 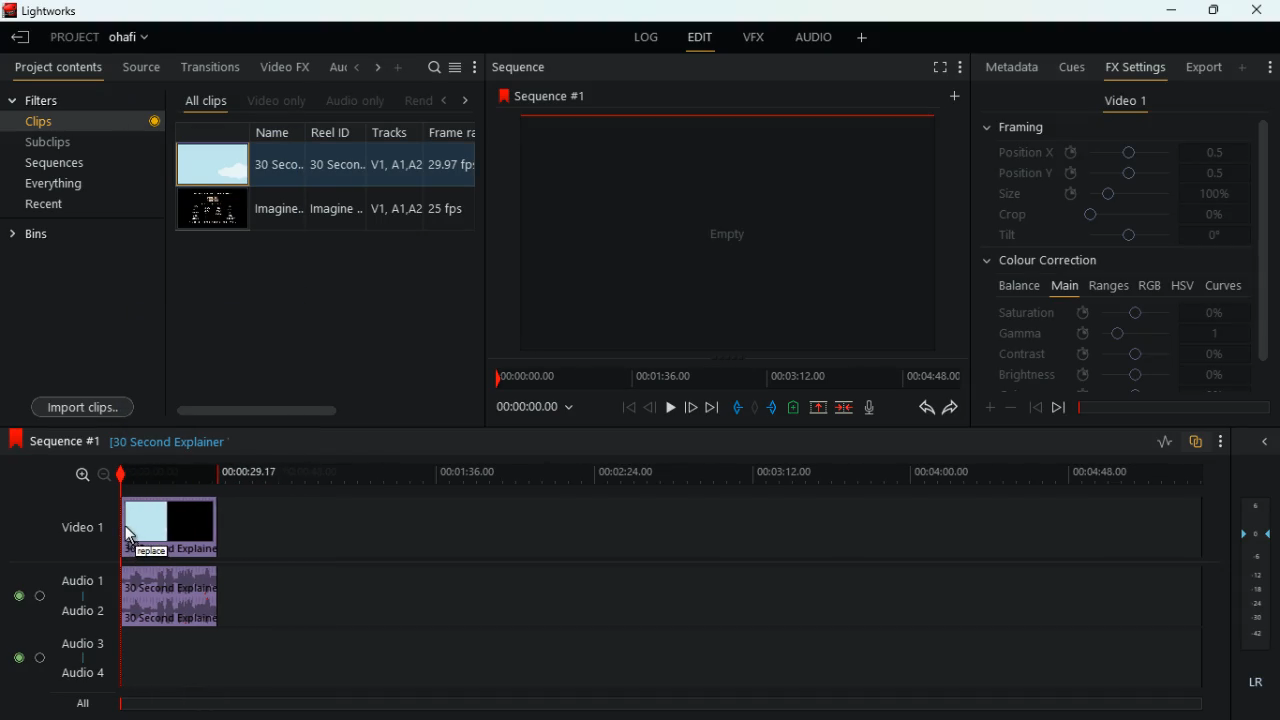 I want to click on size, so click(x=1118, y=194).